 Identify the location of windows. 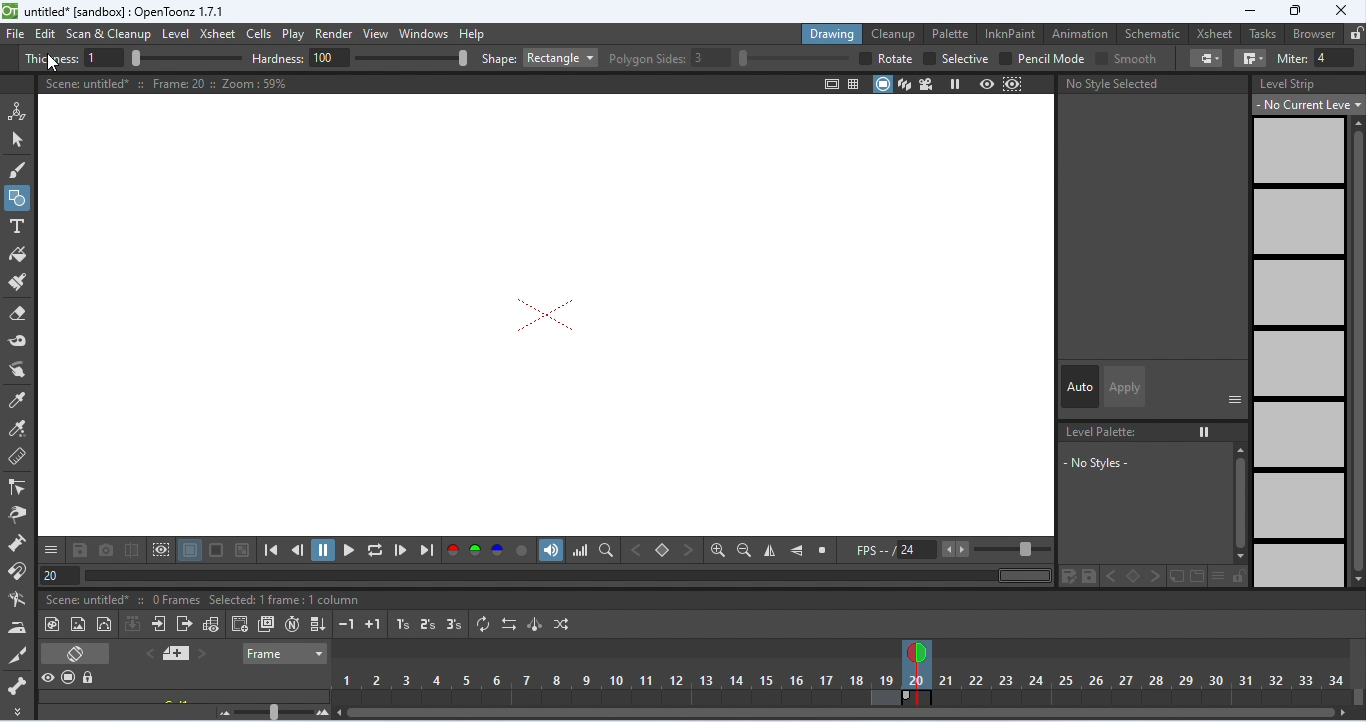
(422, 34).